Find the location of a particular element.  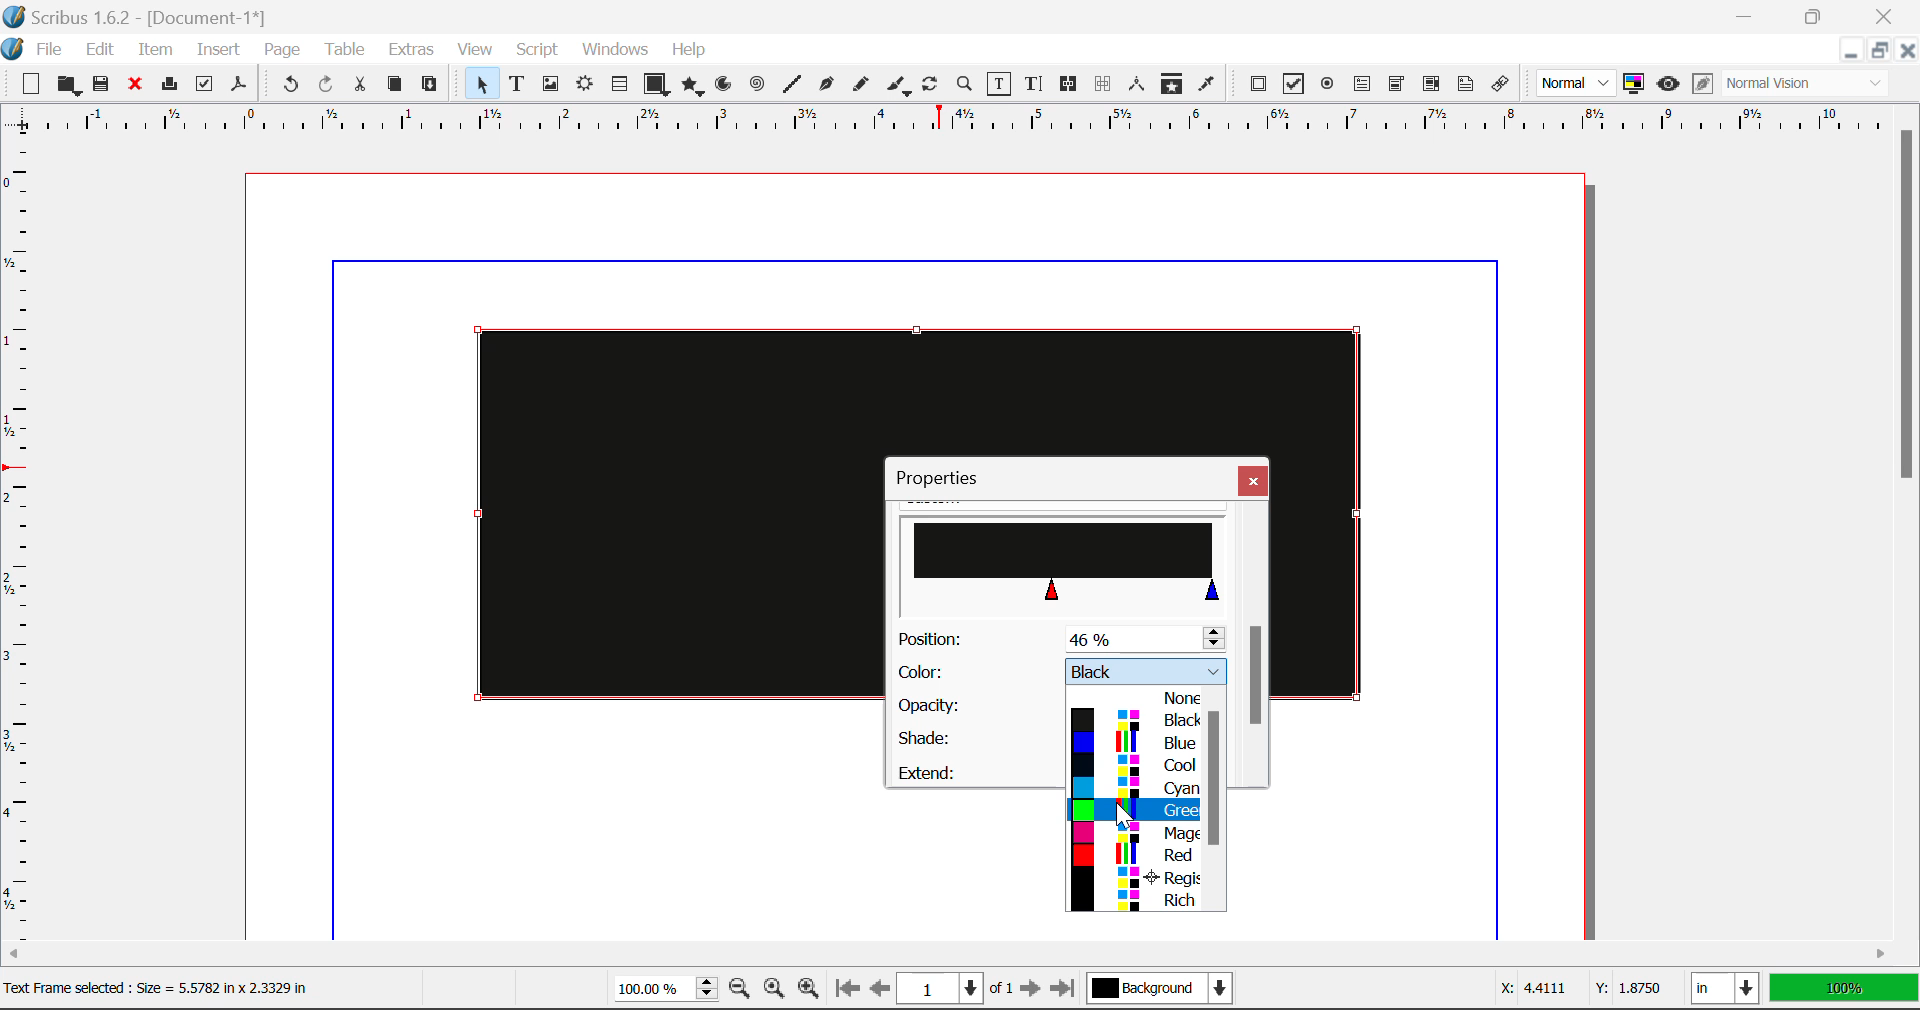

PDF Radio Button is located at coordinates (1327, 87).